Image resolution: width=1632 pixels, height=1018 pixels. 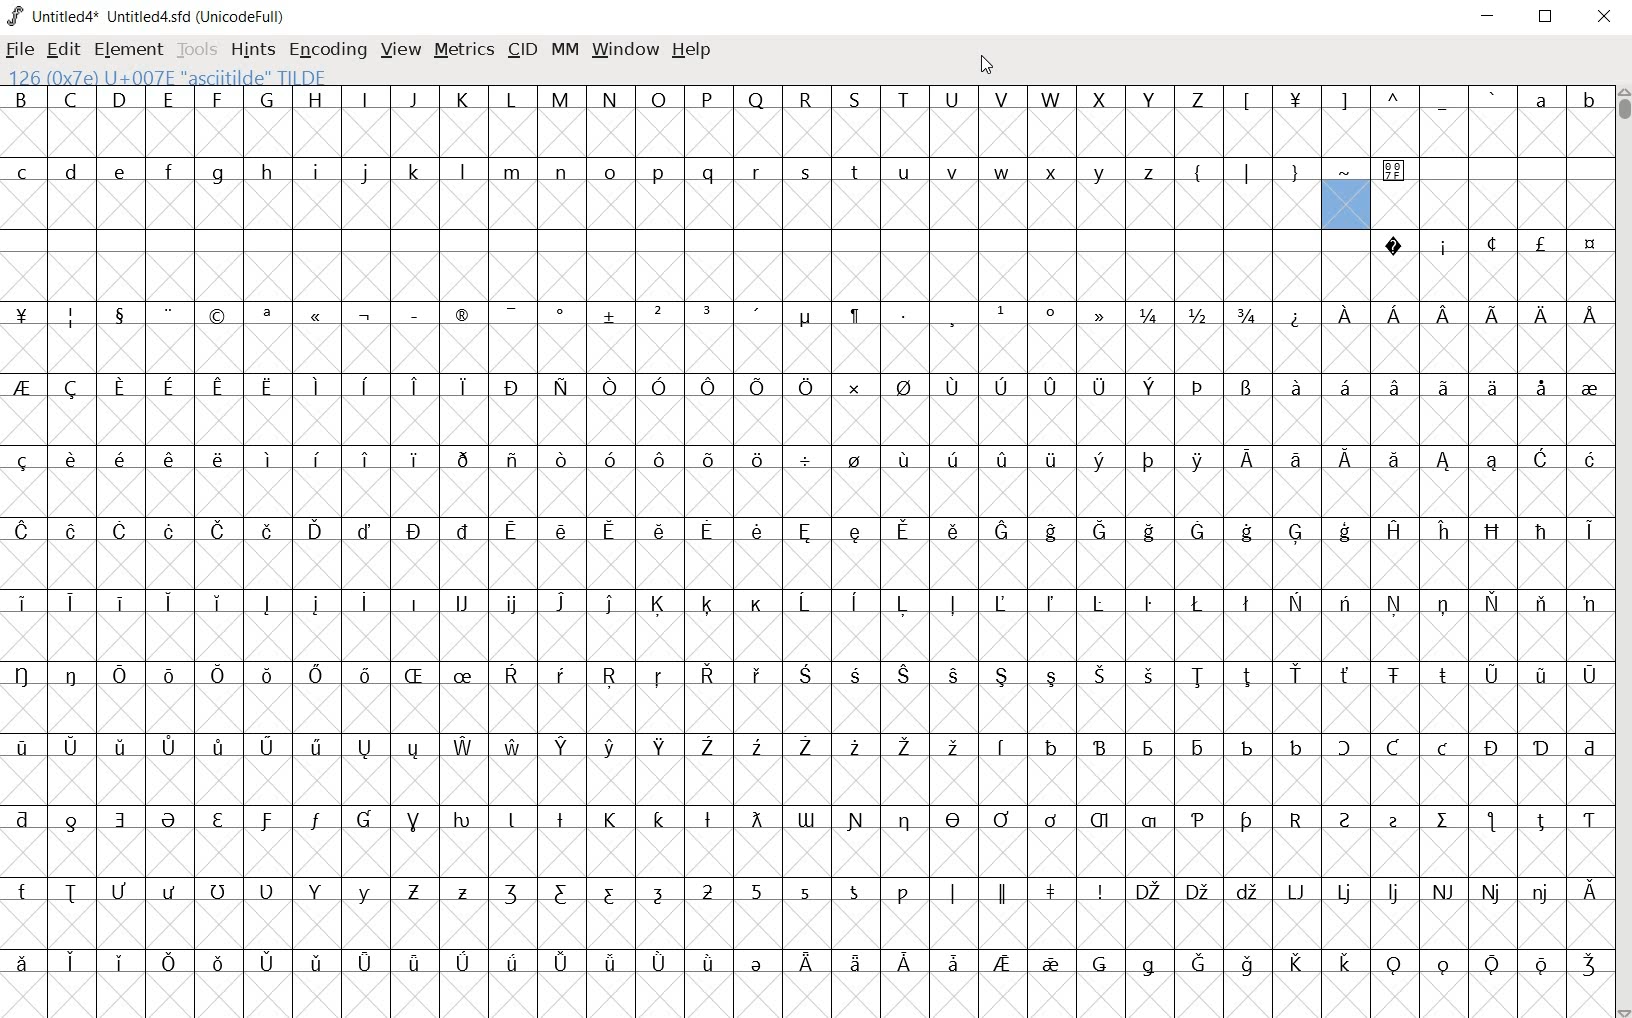 What do you see at coordinates (128, 49) in the screenshot?
I see `ELEMENT` at bounding box center [128, 49].